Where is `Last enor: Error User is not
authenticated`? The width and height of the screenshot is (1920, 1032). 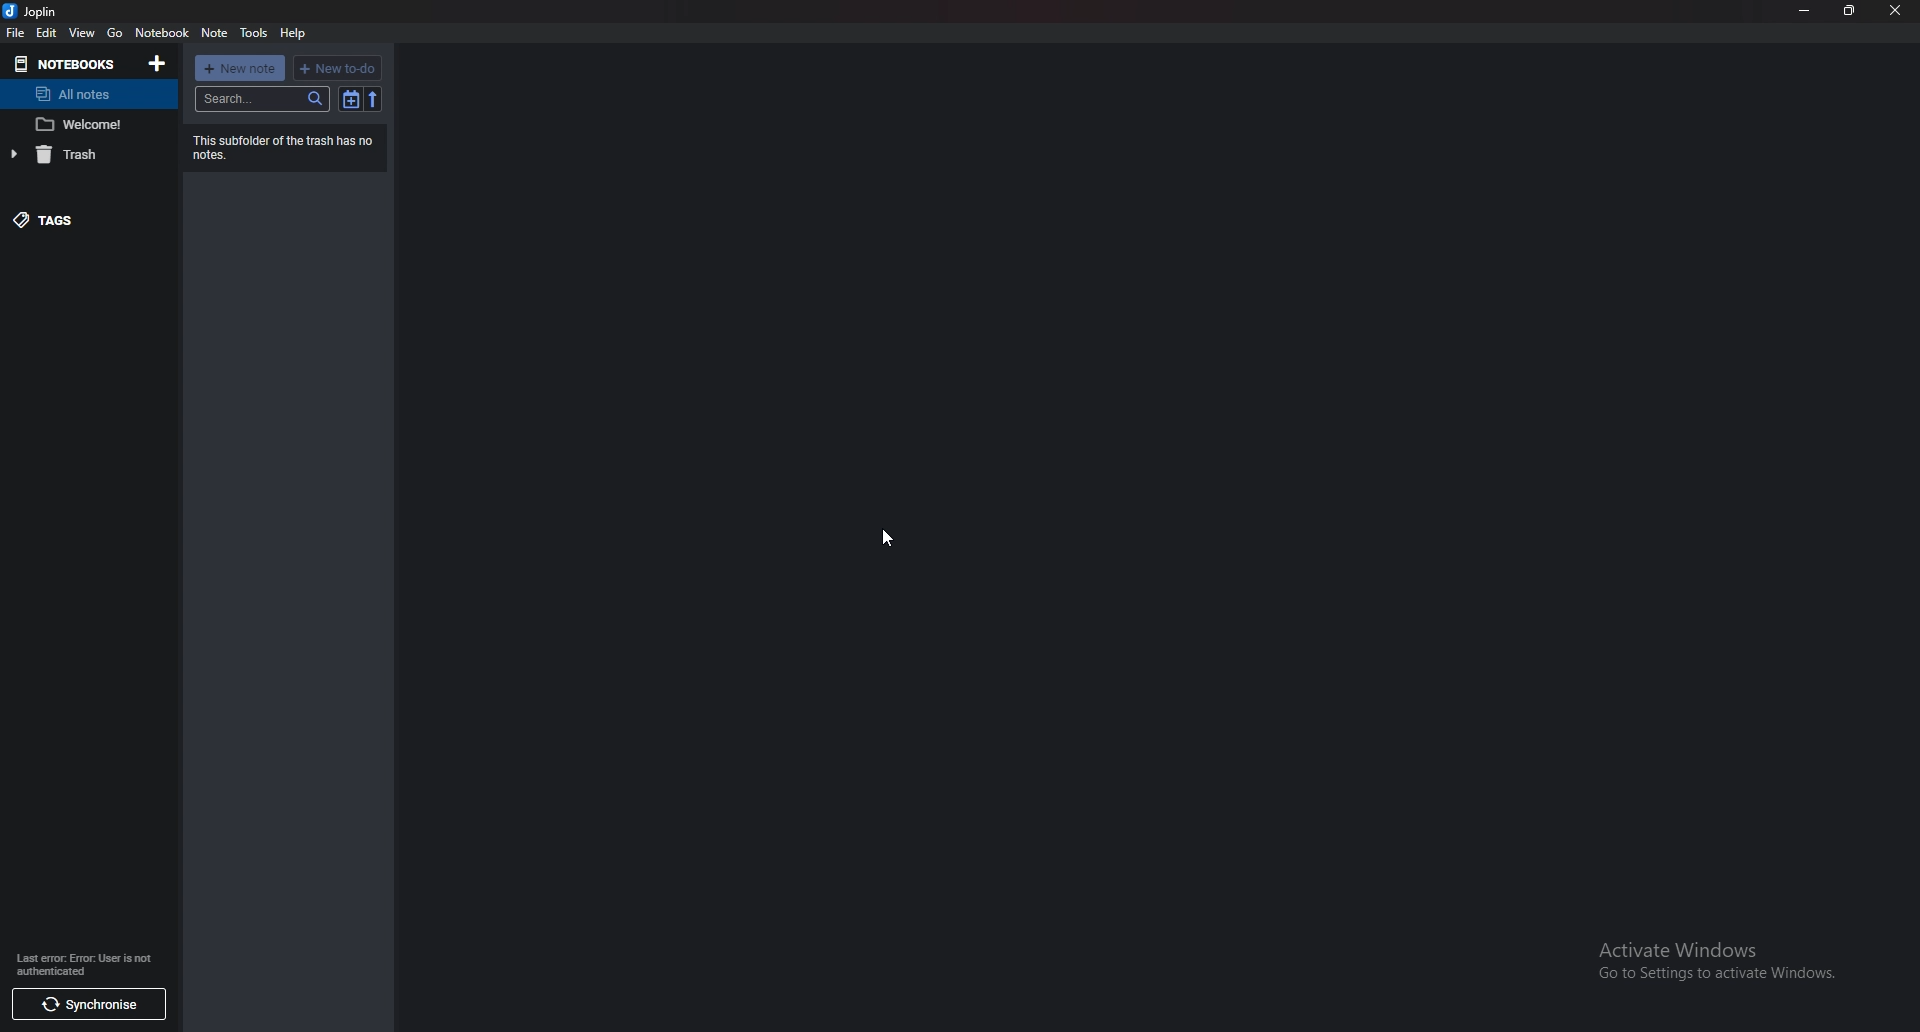 Last enor: Error User is not
authenticated is located at coordinates (81, 962).